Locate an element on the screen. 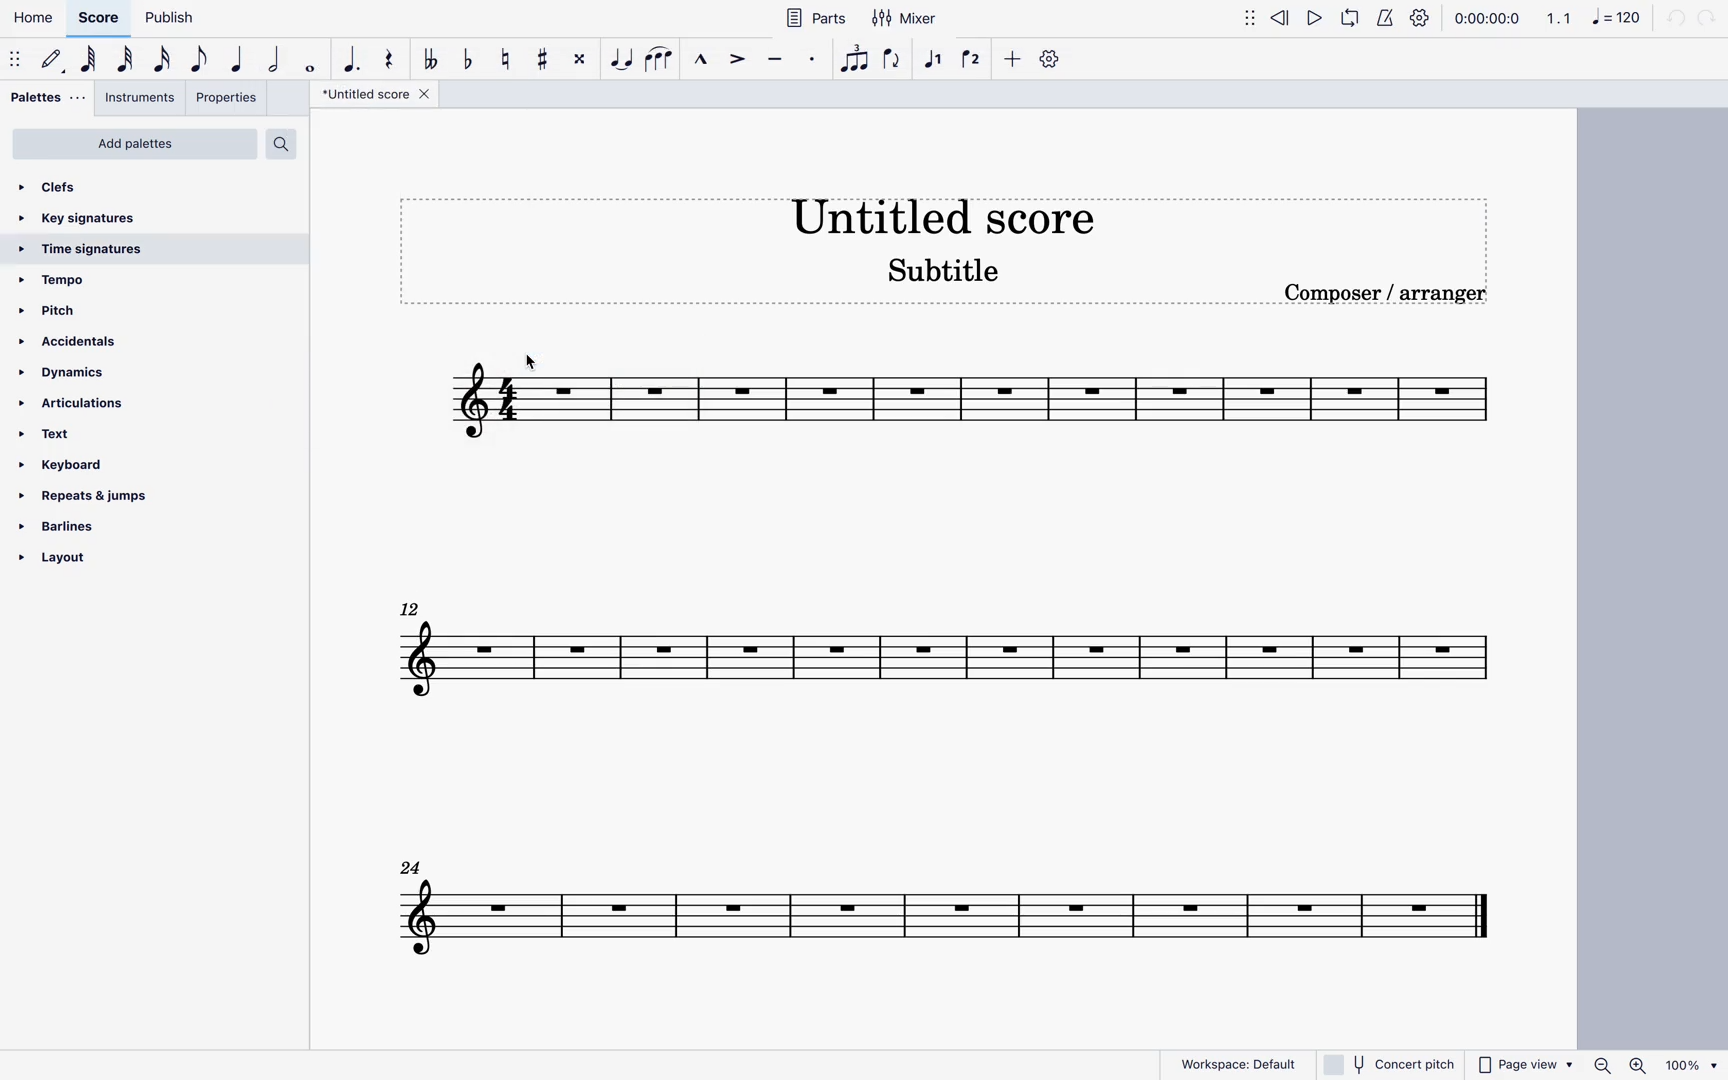 This screenshot has height=1080, width=1728. zoom in is located at coordinates (1638, 1064).